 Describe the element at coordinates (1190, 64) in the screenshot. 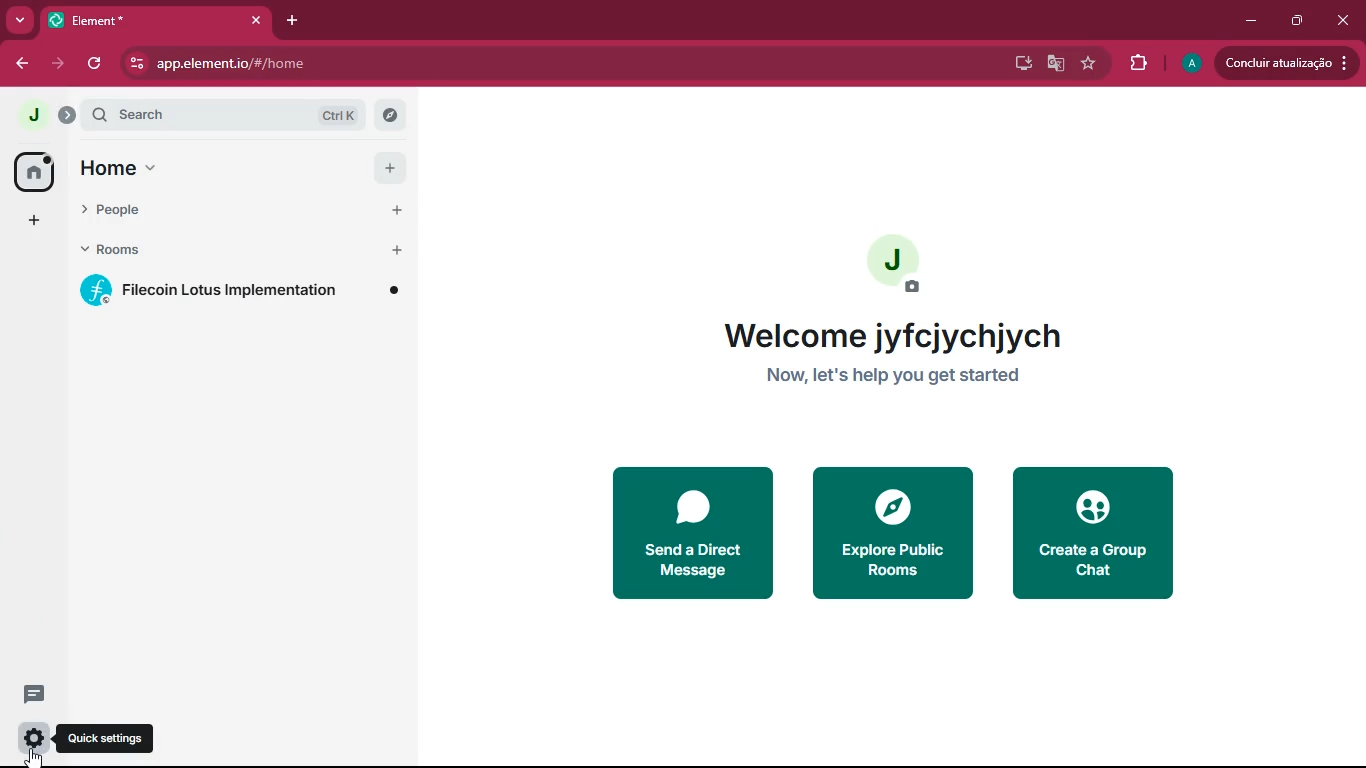

I see `profile` at that location.